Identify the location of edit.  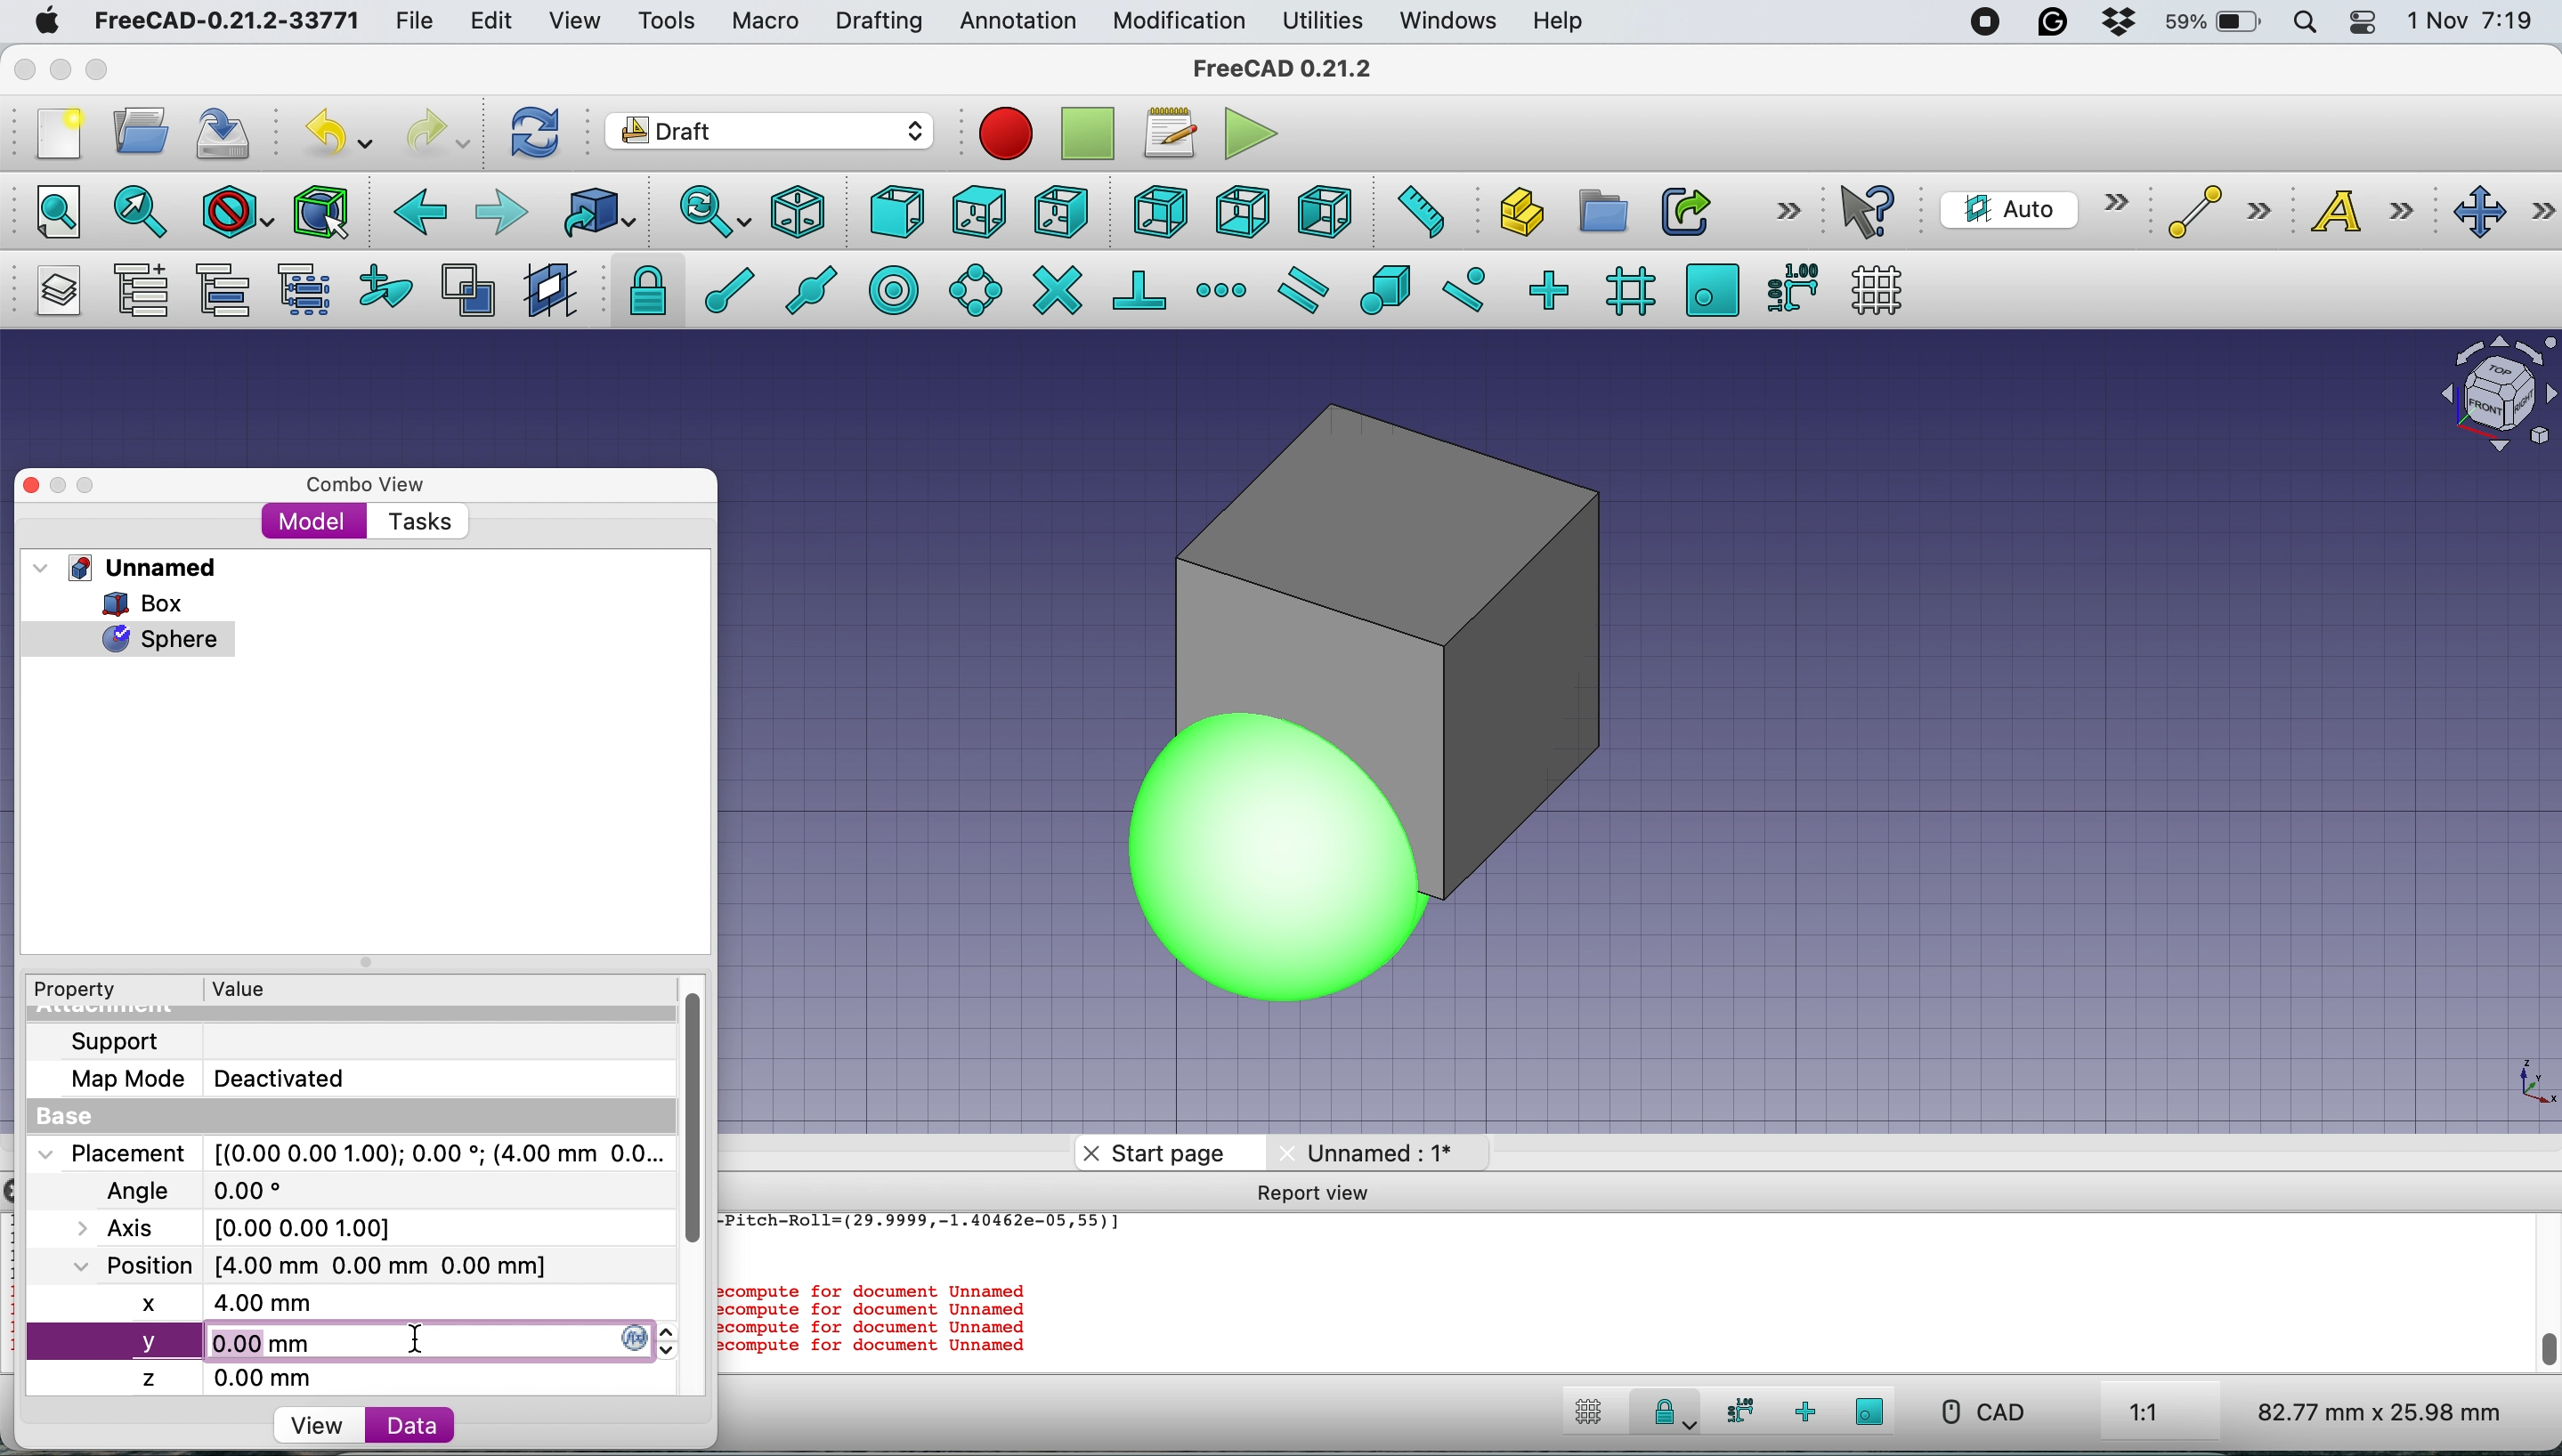
(495, 23).